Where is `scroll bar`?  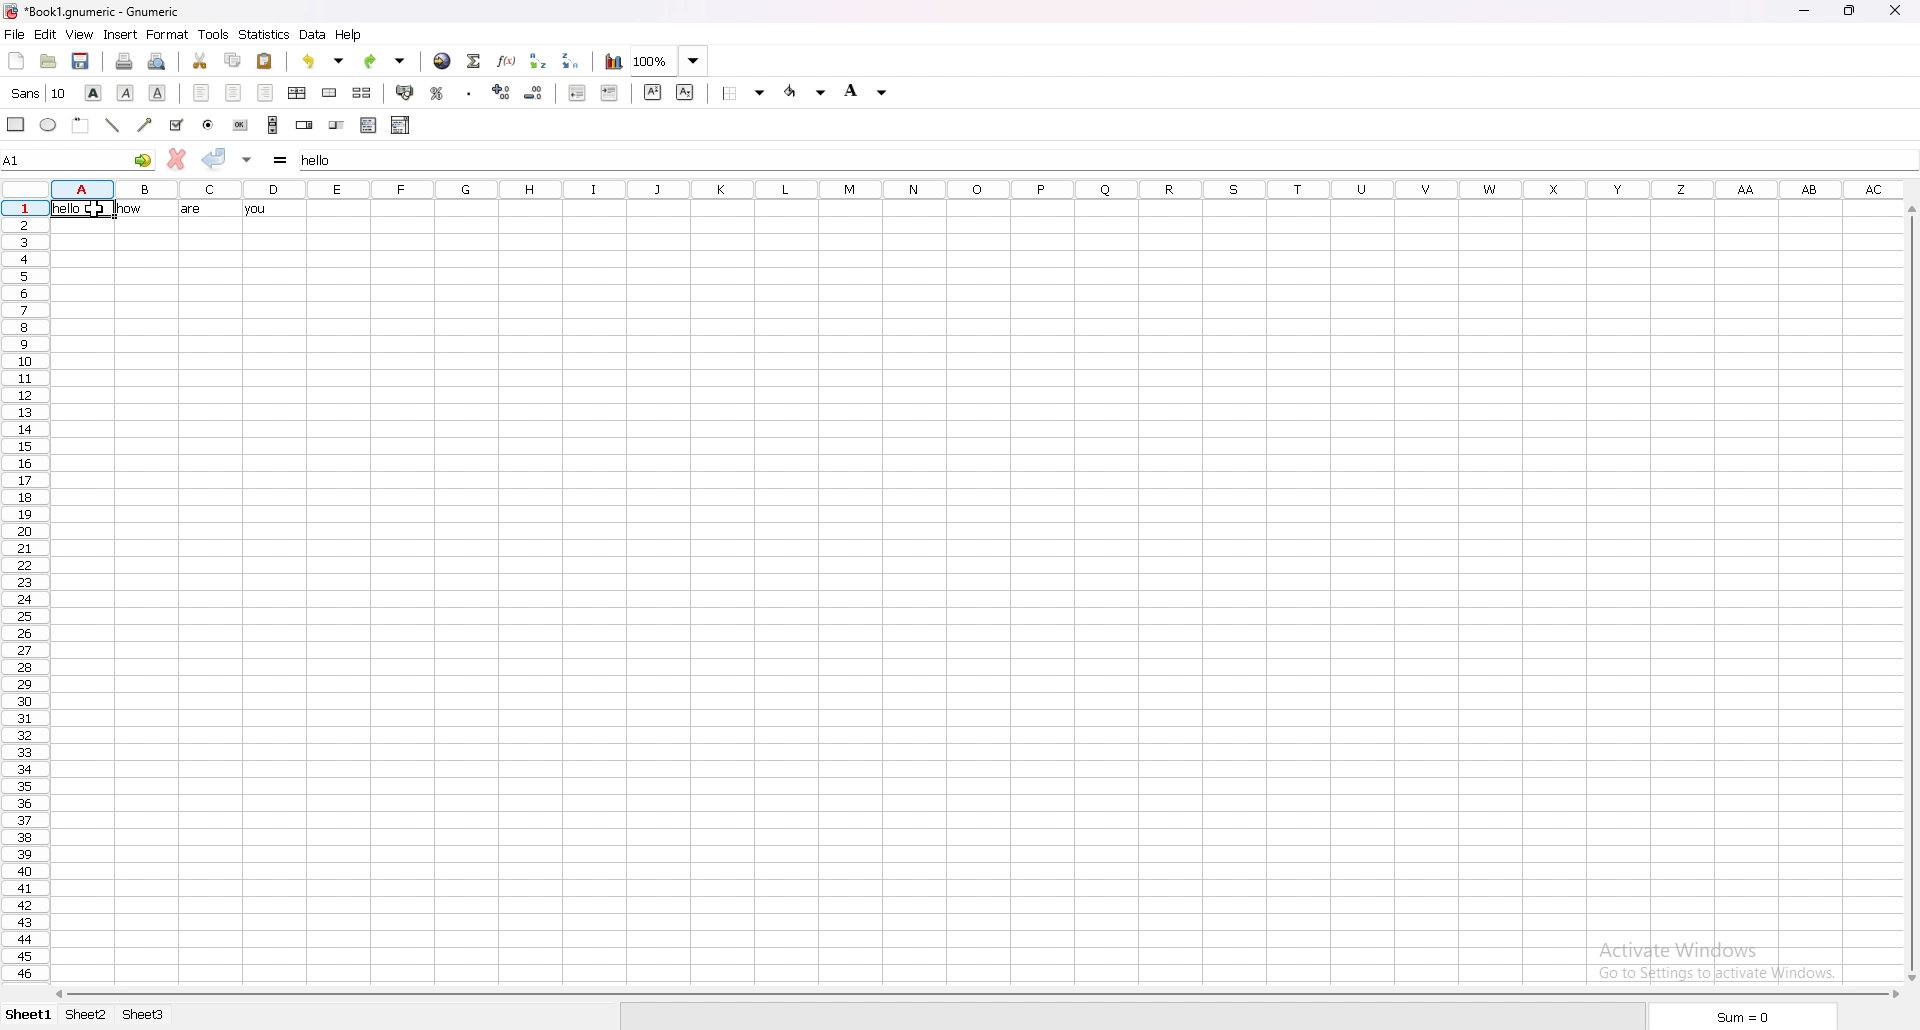
scroll bar is located at coordinates (974, 994).